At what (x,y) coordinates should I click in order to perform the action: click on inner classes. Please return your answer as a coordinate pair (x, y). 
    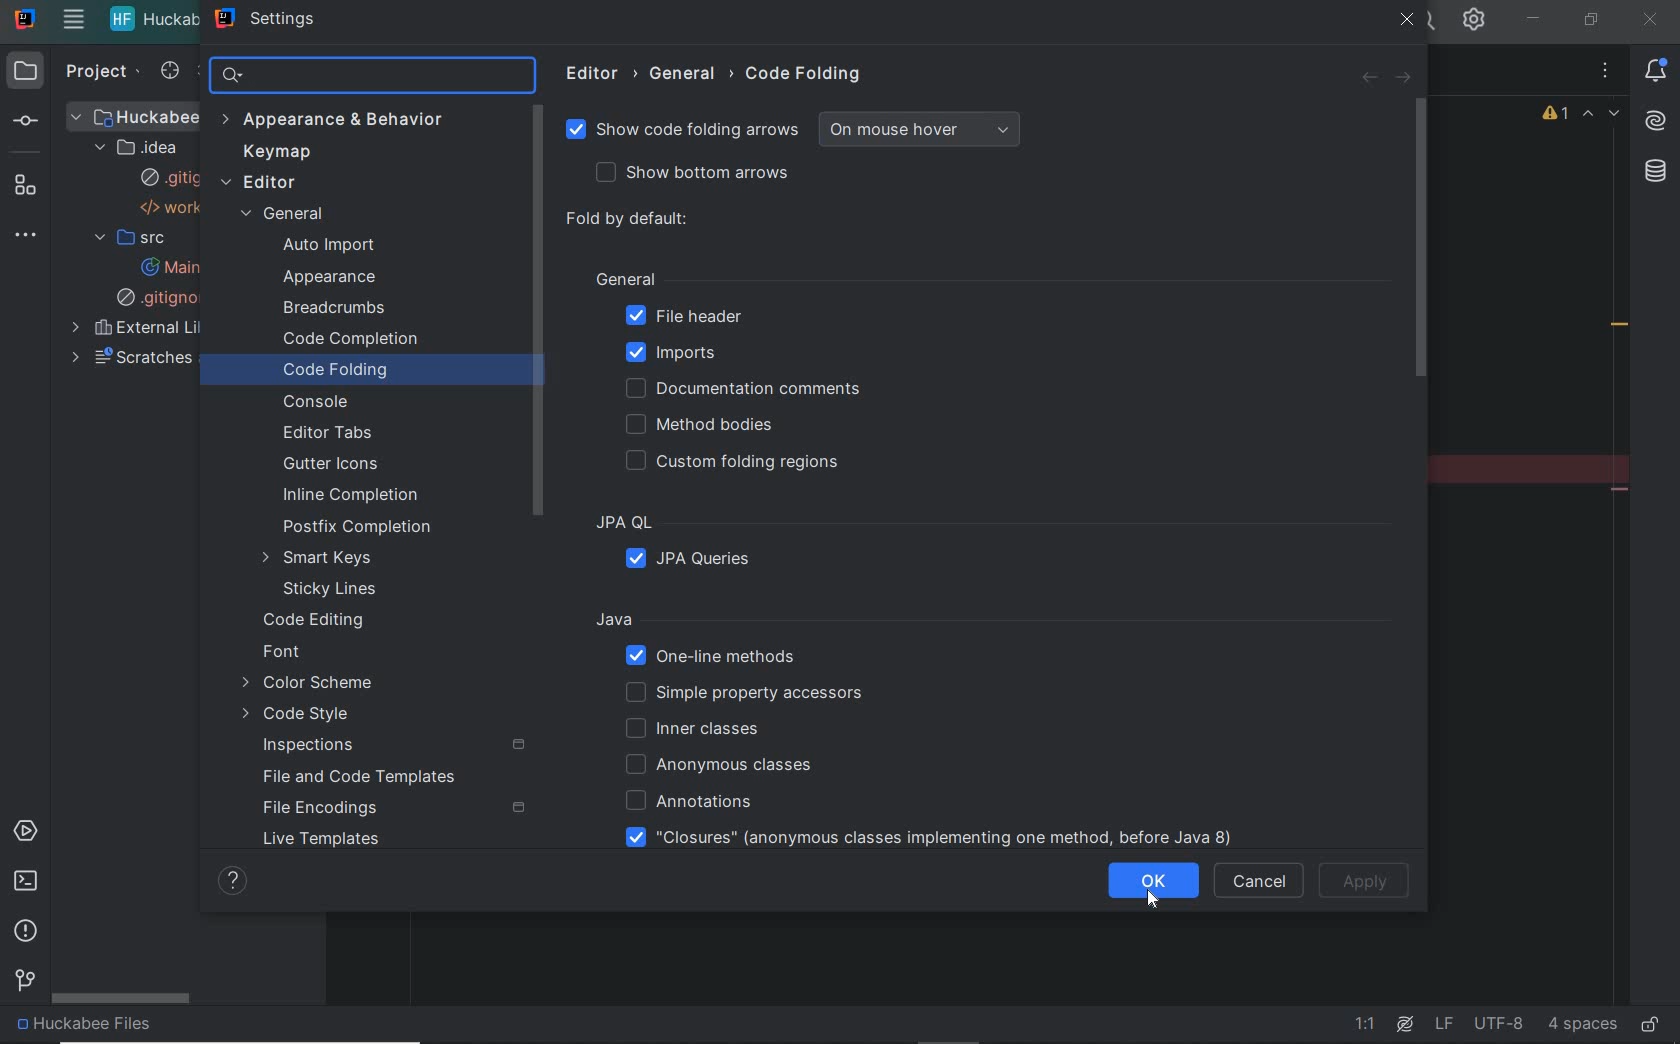
    Looking at the image, I should click on (697, 728).